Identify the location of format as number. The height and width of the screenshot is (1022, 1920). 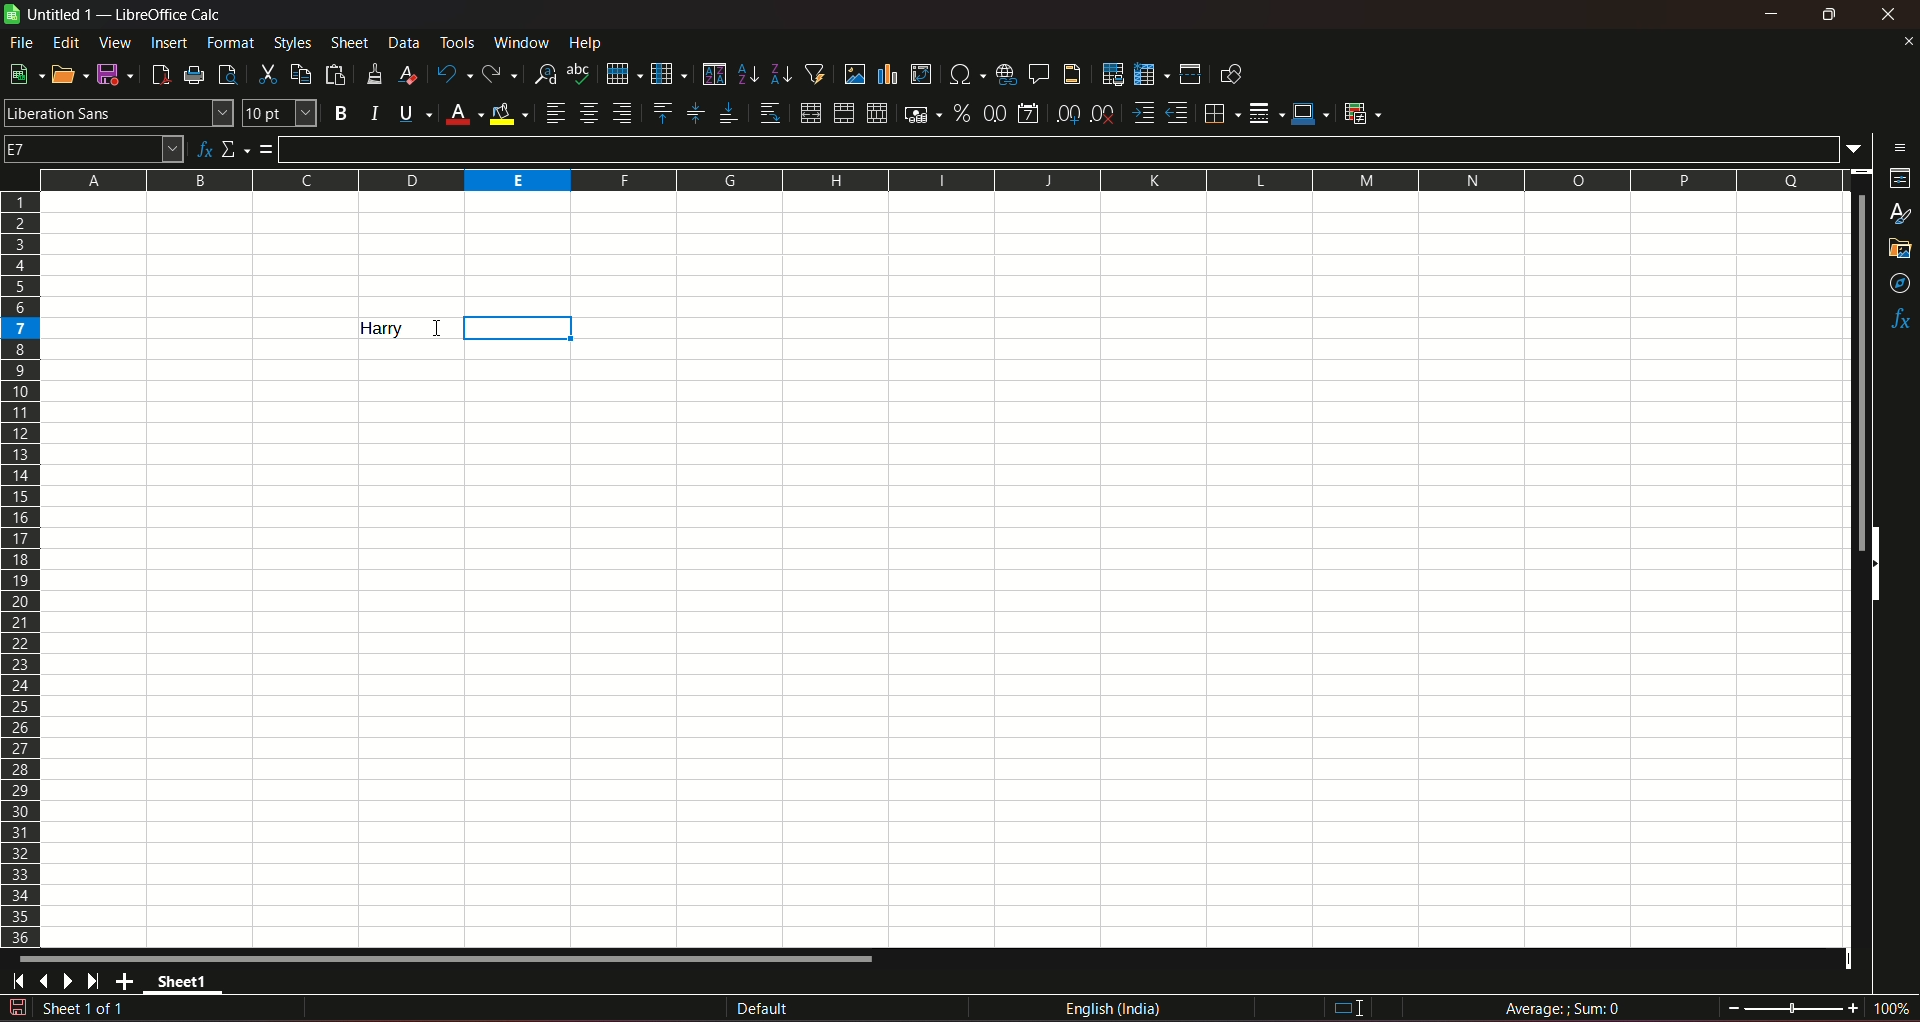
(994, 112).